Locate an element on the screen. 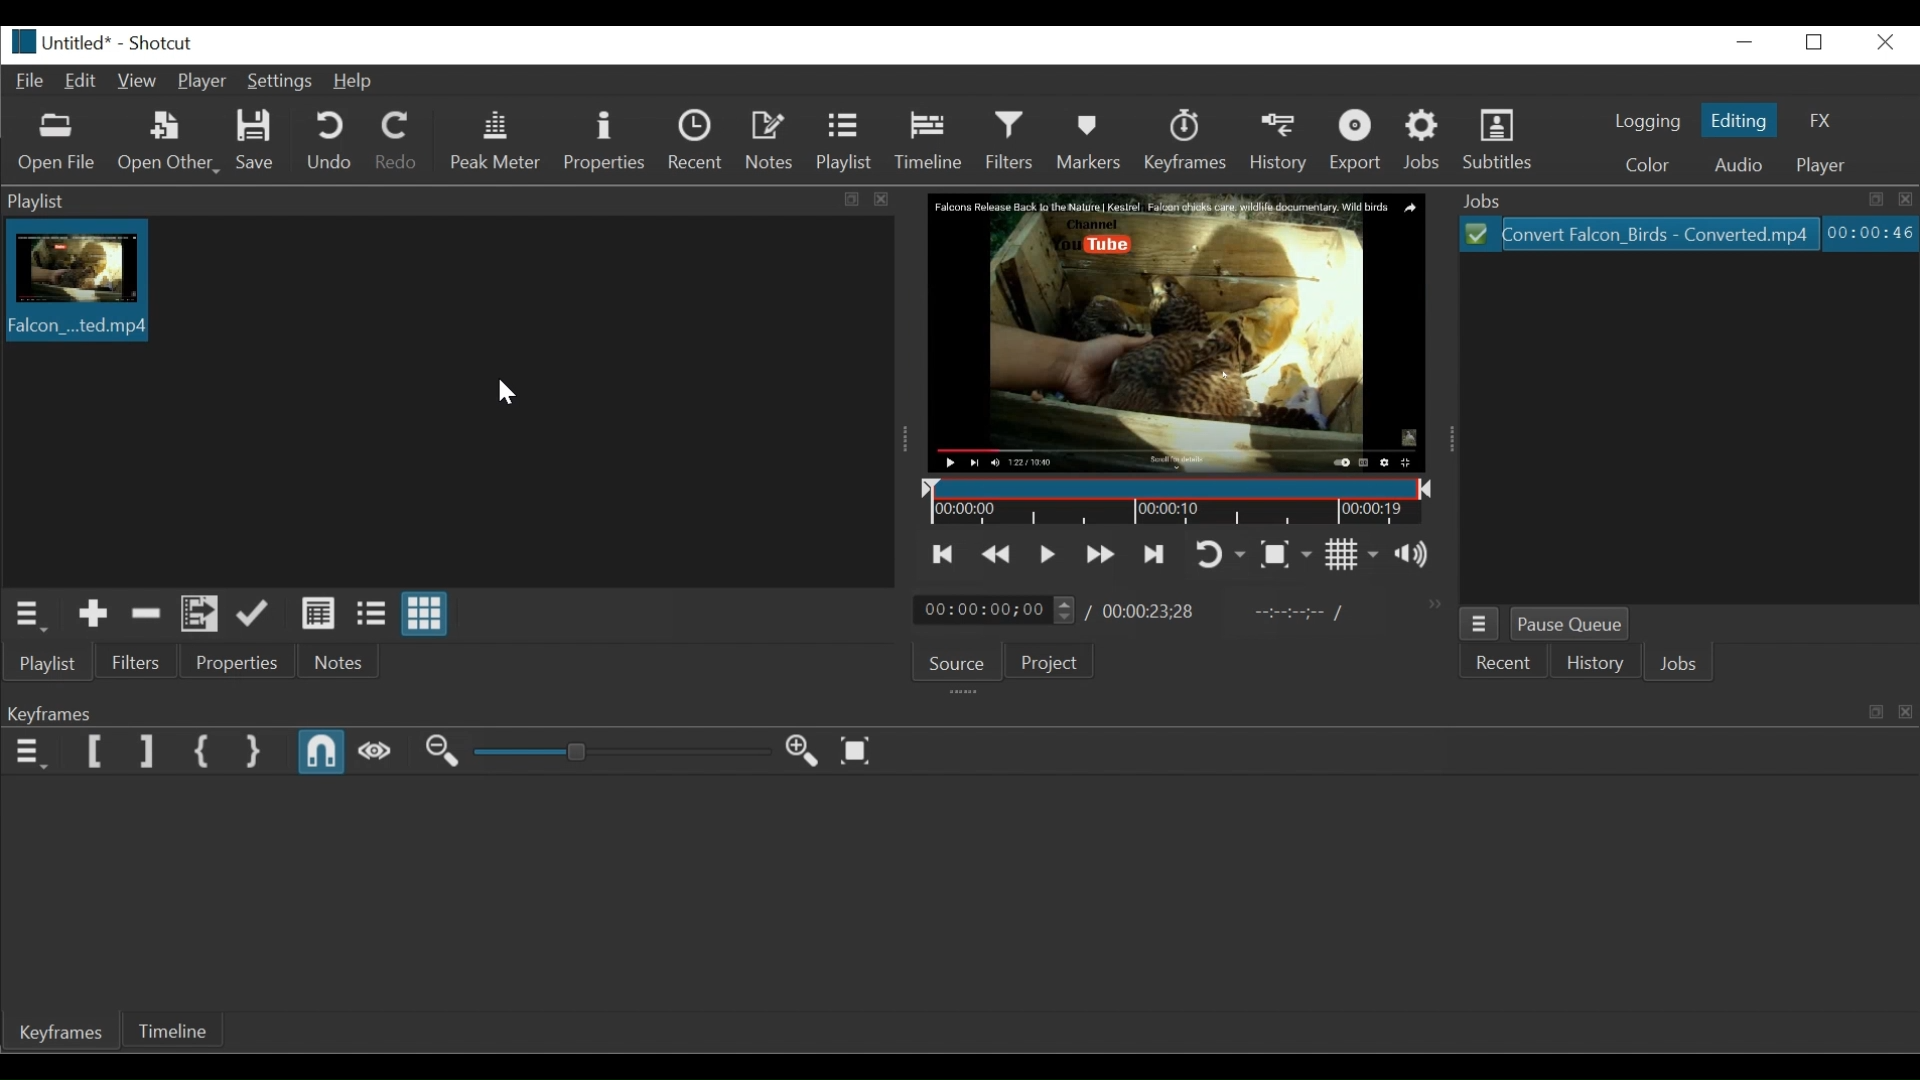 The height and width of the screenshot is (1080, 1920). Save is located at coordinates (256, 141).